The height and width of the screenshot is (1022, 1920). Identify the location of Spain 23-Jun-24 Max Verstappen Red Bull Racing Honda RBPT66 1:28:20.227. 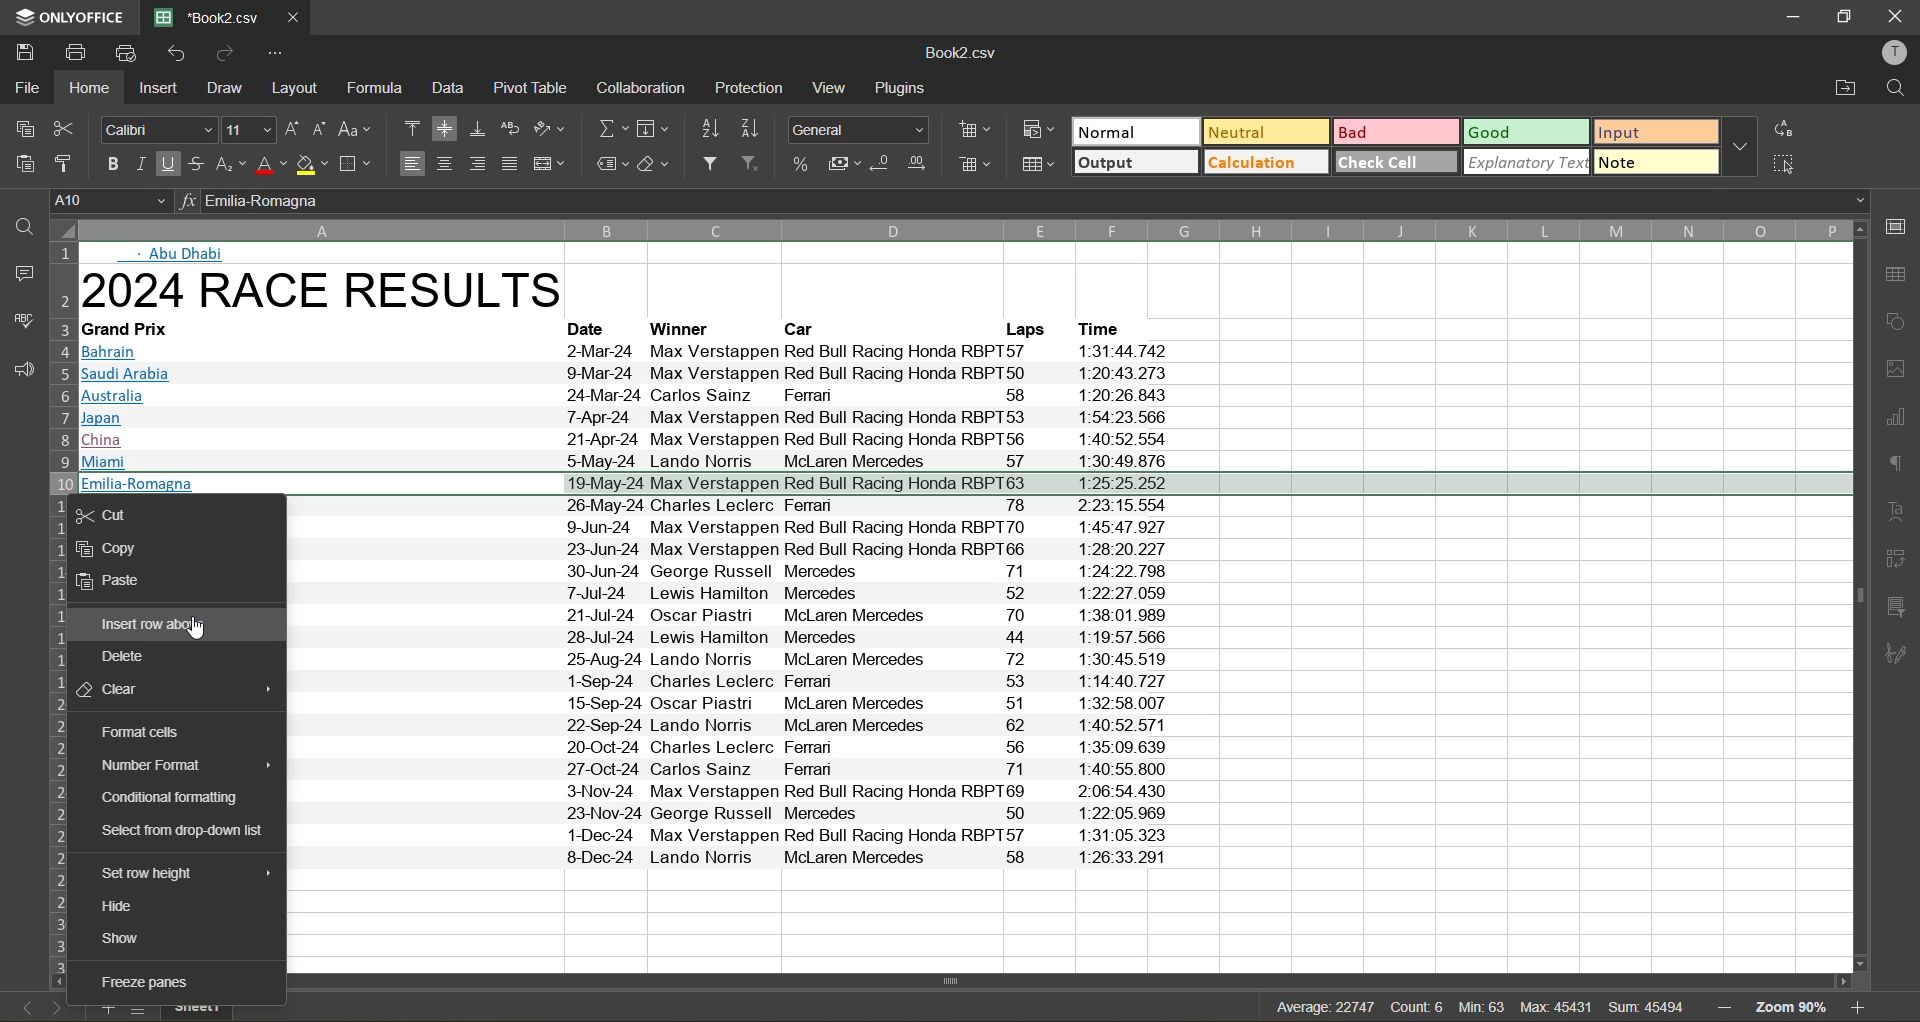
(731, 550).